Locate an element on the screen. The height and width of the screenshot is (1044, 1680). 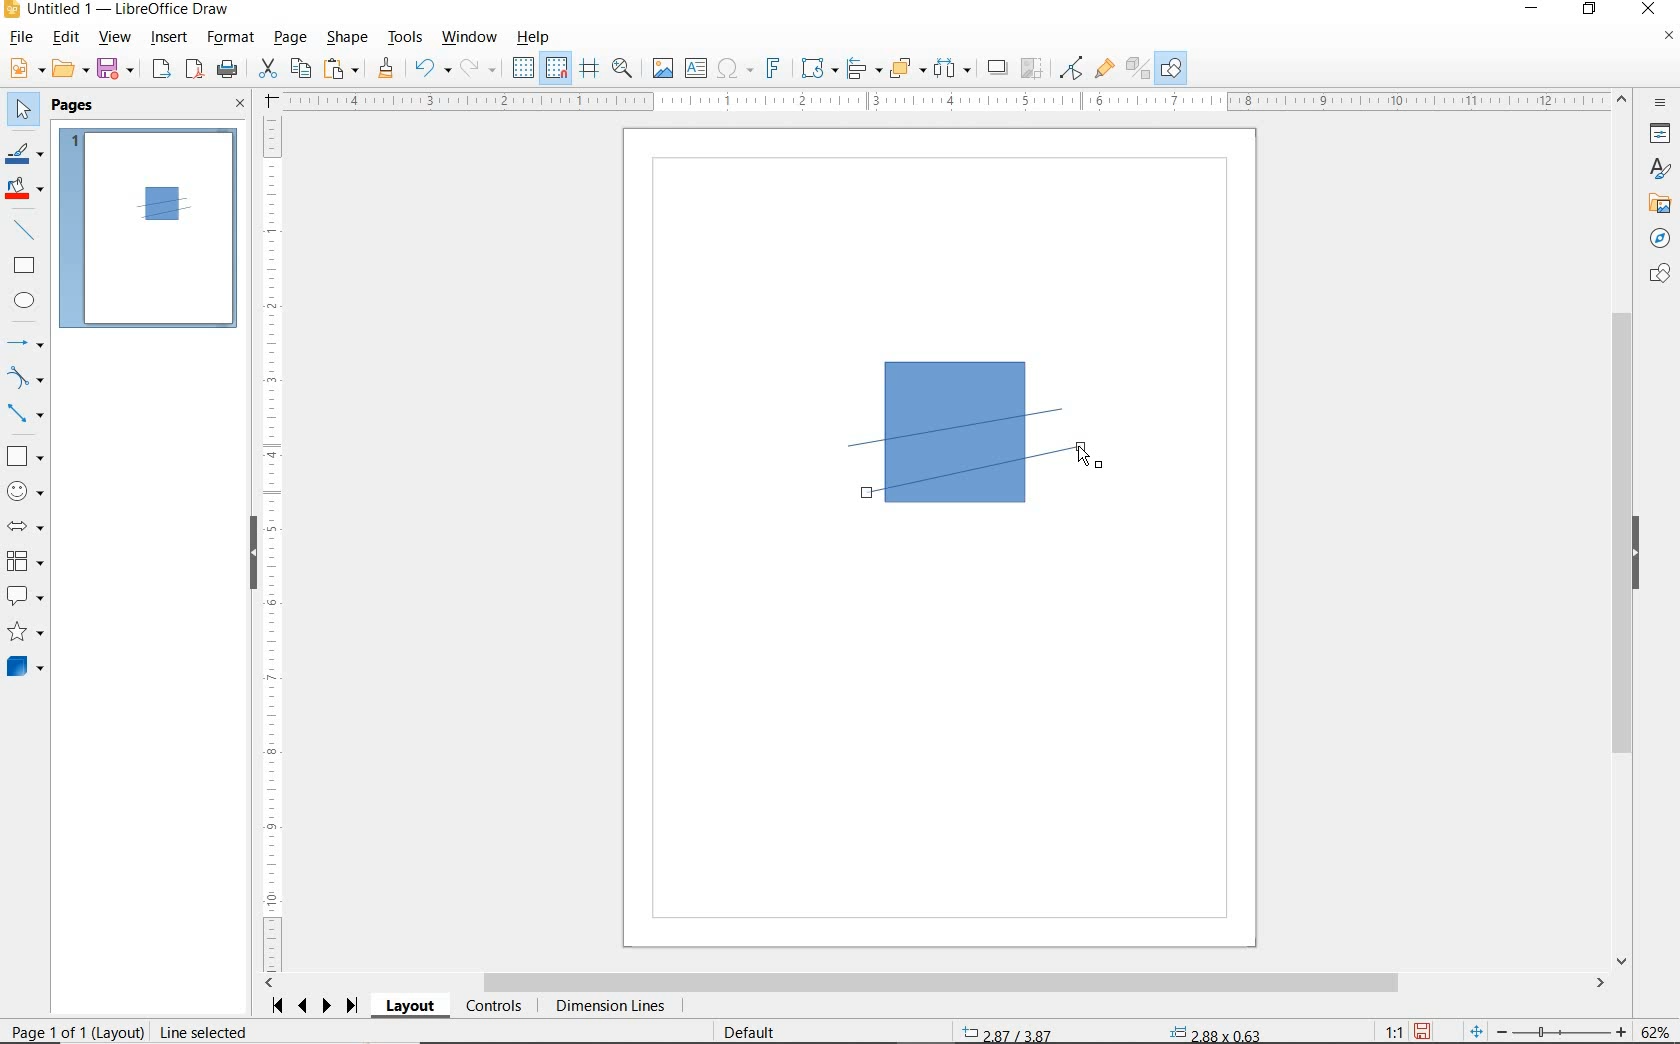
COPY is located at coordinates (300, 69).